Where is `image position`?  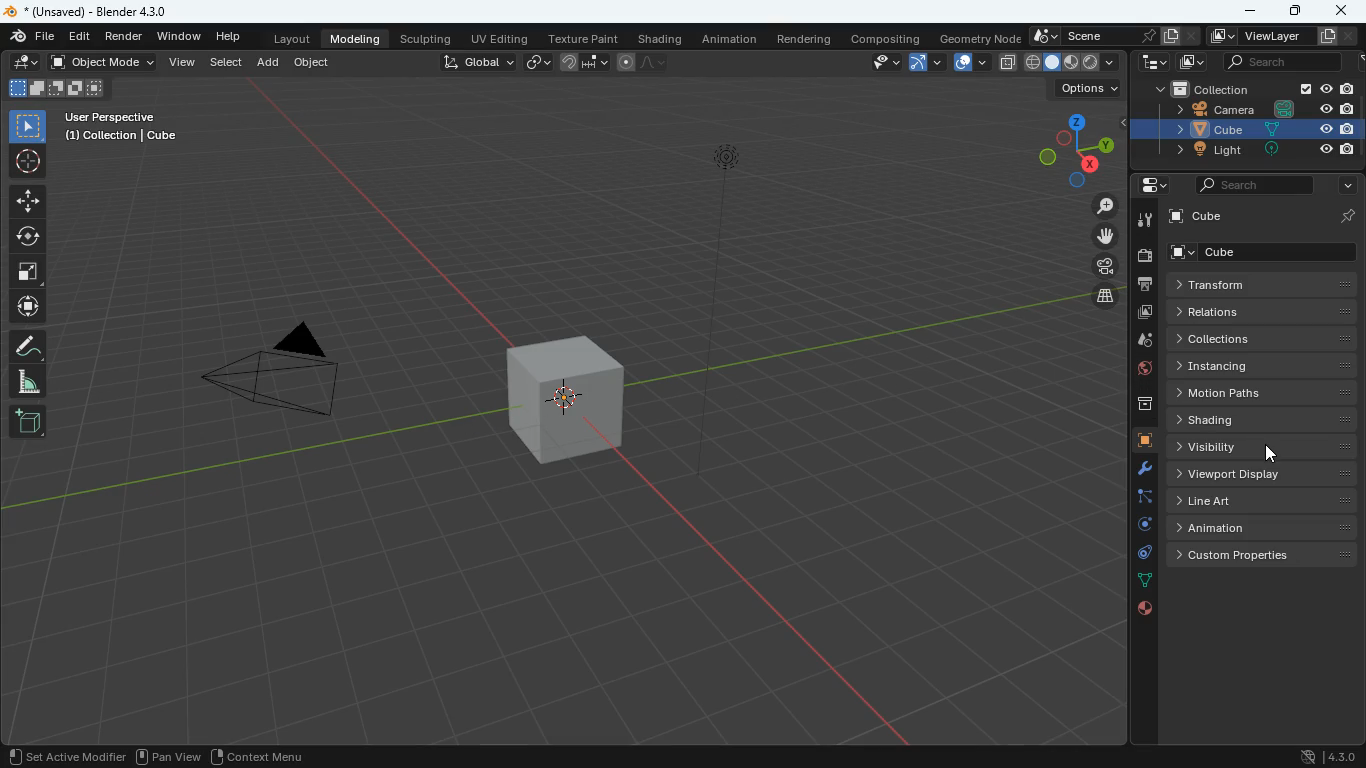 image position is located at coordinates (55, 90).